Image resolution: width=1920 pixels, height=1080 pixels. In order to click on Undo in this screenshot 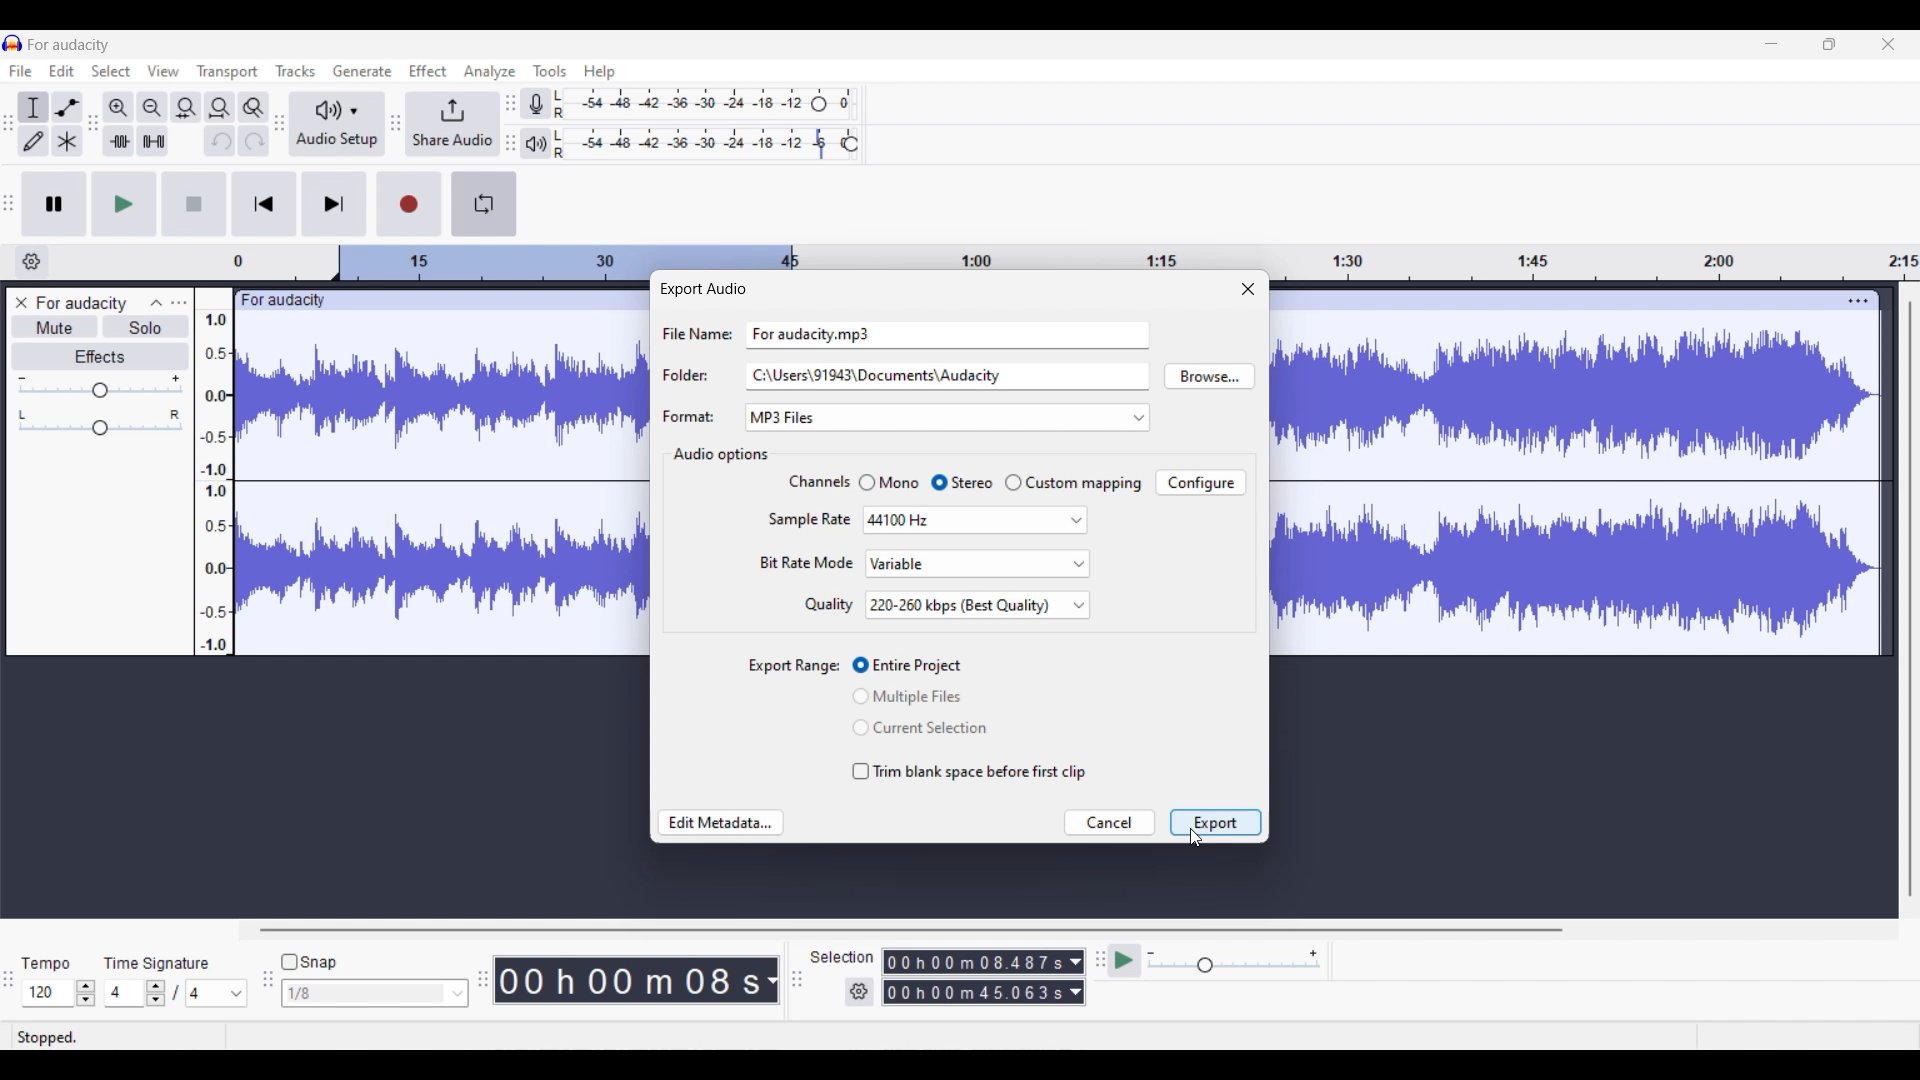, I will do `click(220, 141)`.